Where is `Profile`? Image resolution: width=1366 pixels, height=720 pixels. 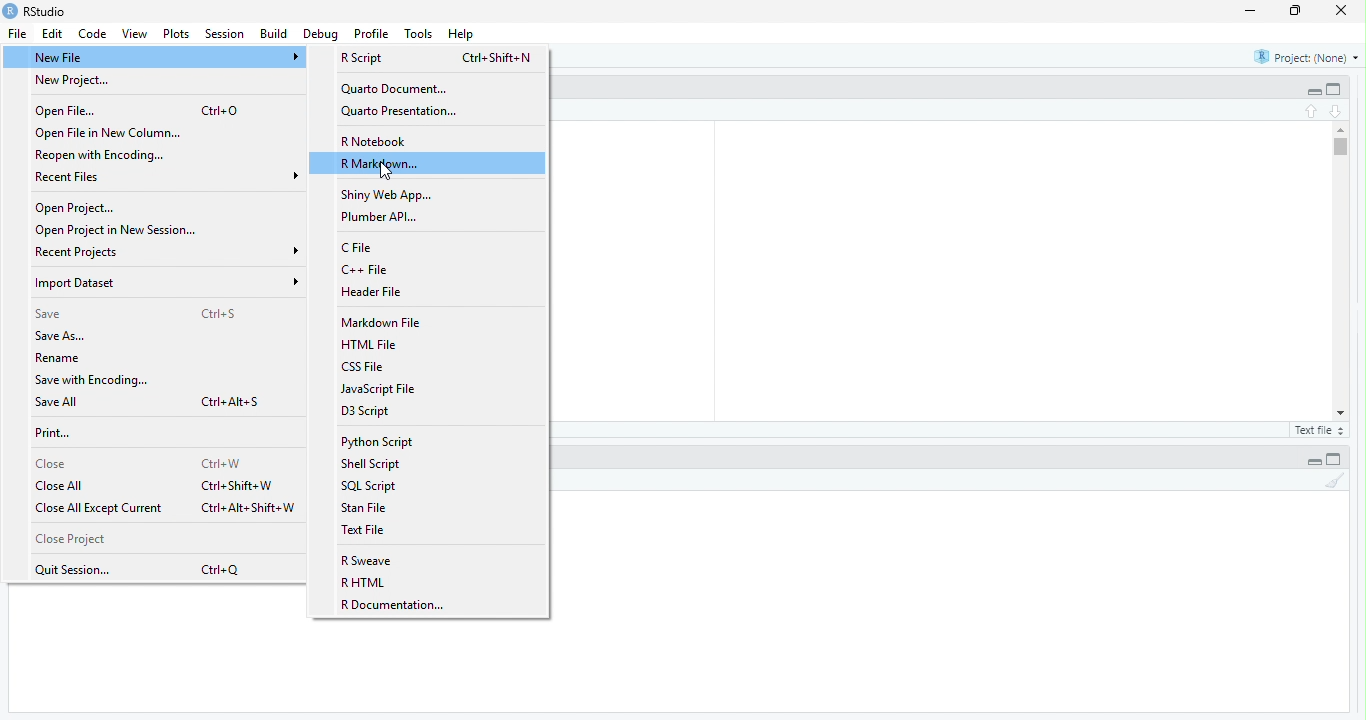
Profile is located at coordinates (373, 33).